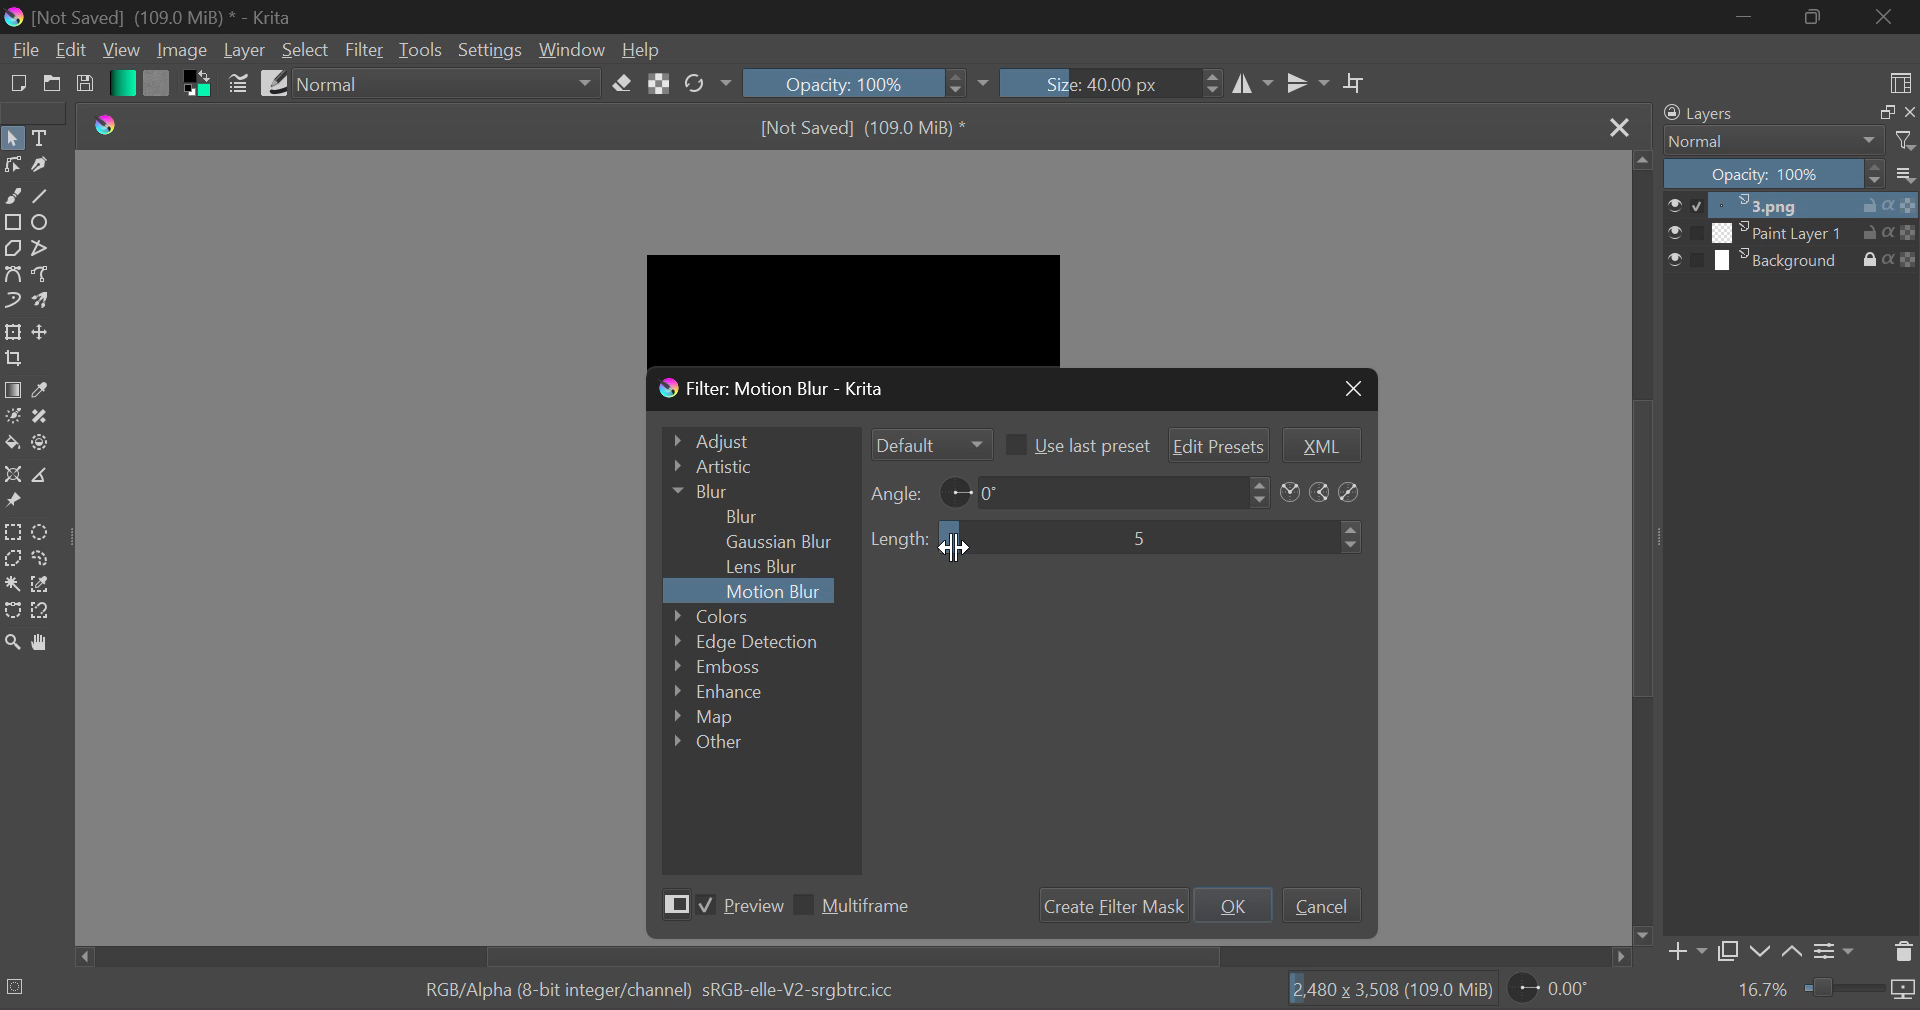 The height and width of the screenshot is (1010, 1920). I want to click on Reference Images, so click(13, 504).